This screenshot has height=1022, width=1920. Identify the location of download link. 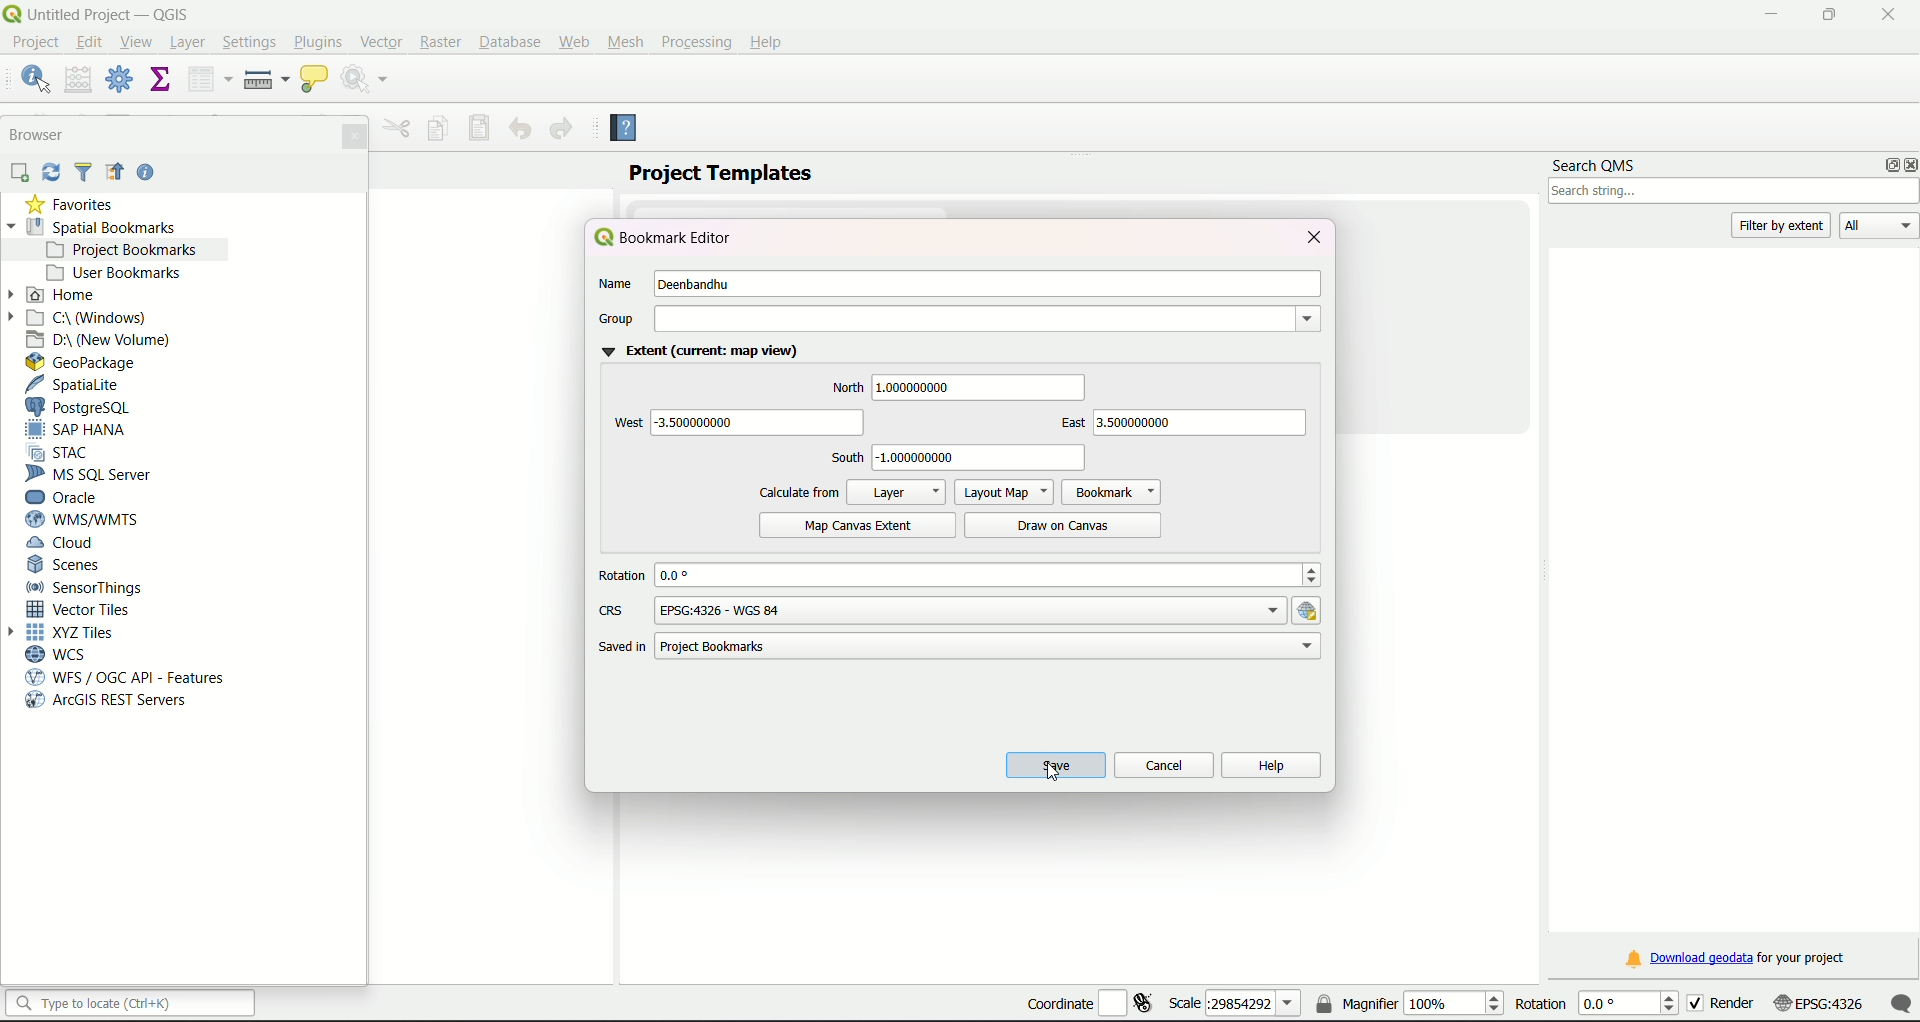
(1735, 958).